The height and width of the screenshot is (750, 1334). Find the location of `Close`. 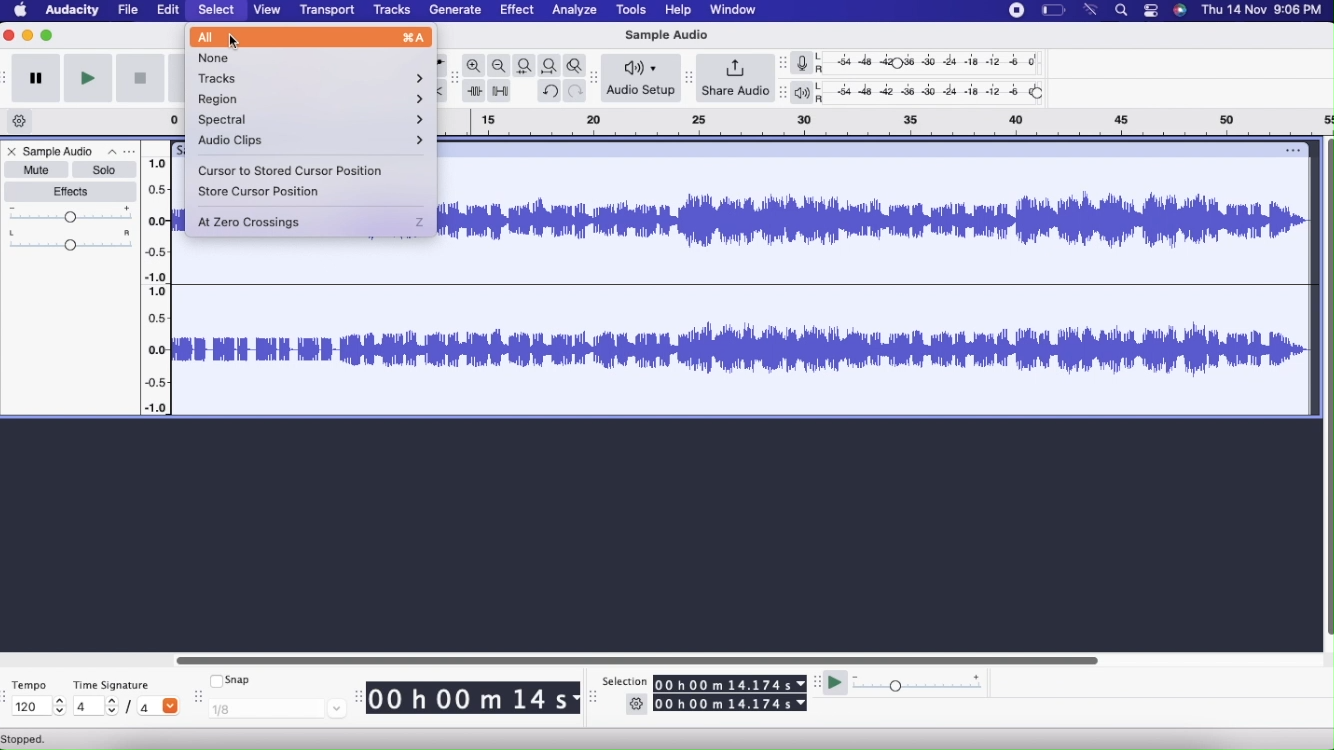

Close is located at coordinates (12, 152).